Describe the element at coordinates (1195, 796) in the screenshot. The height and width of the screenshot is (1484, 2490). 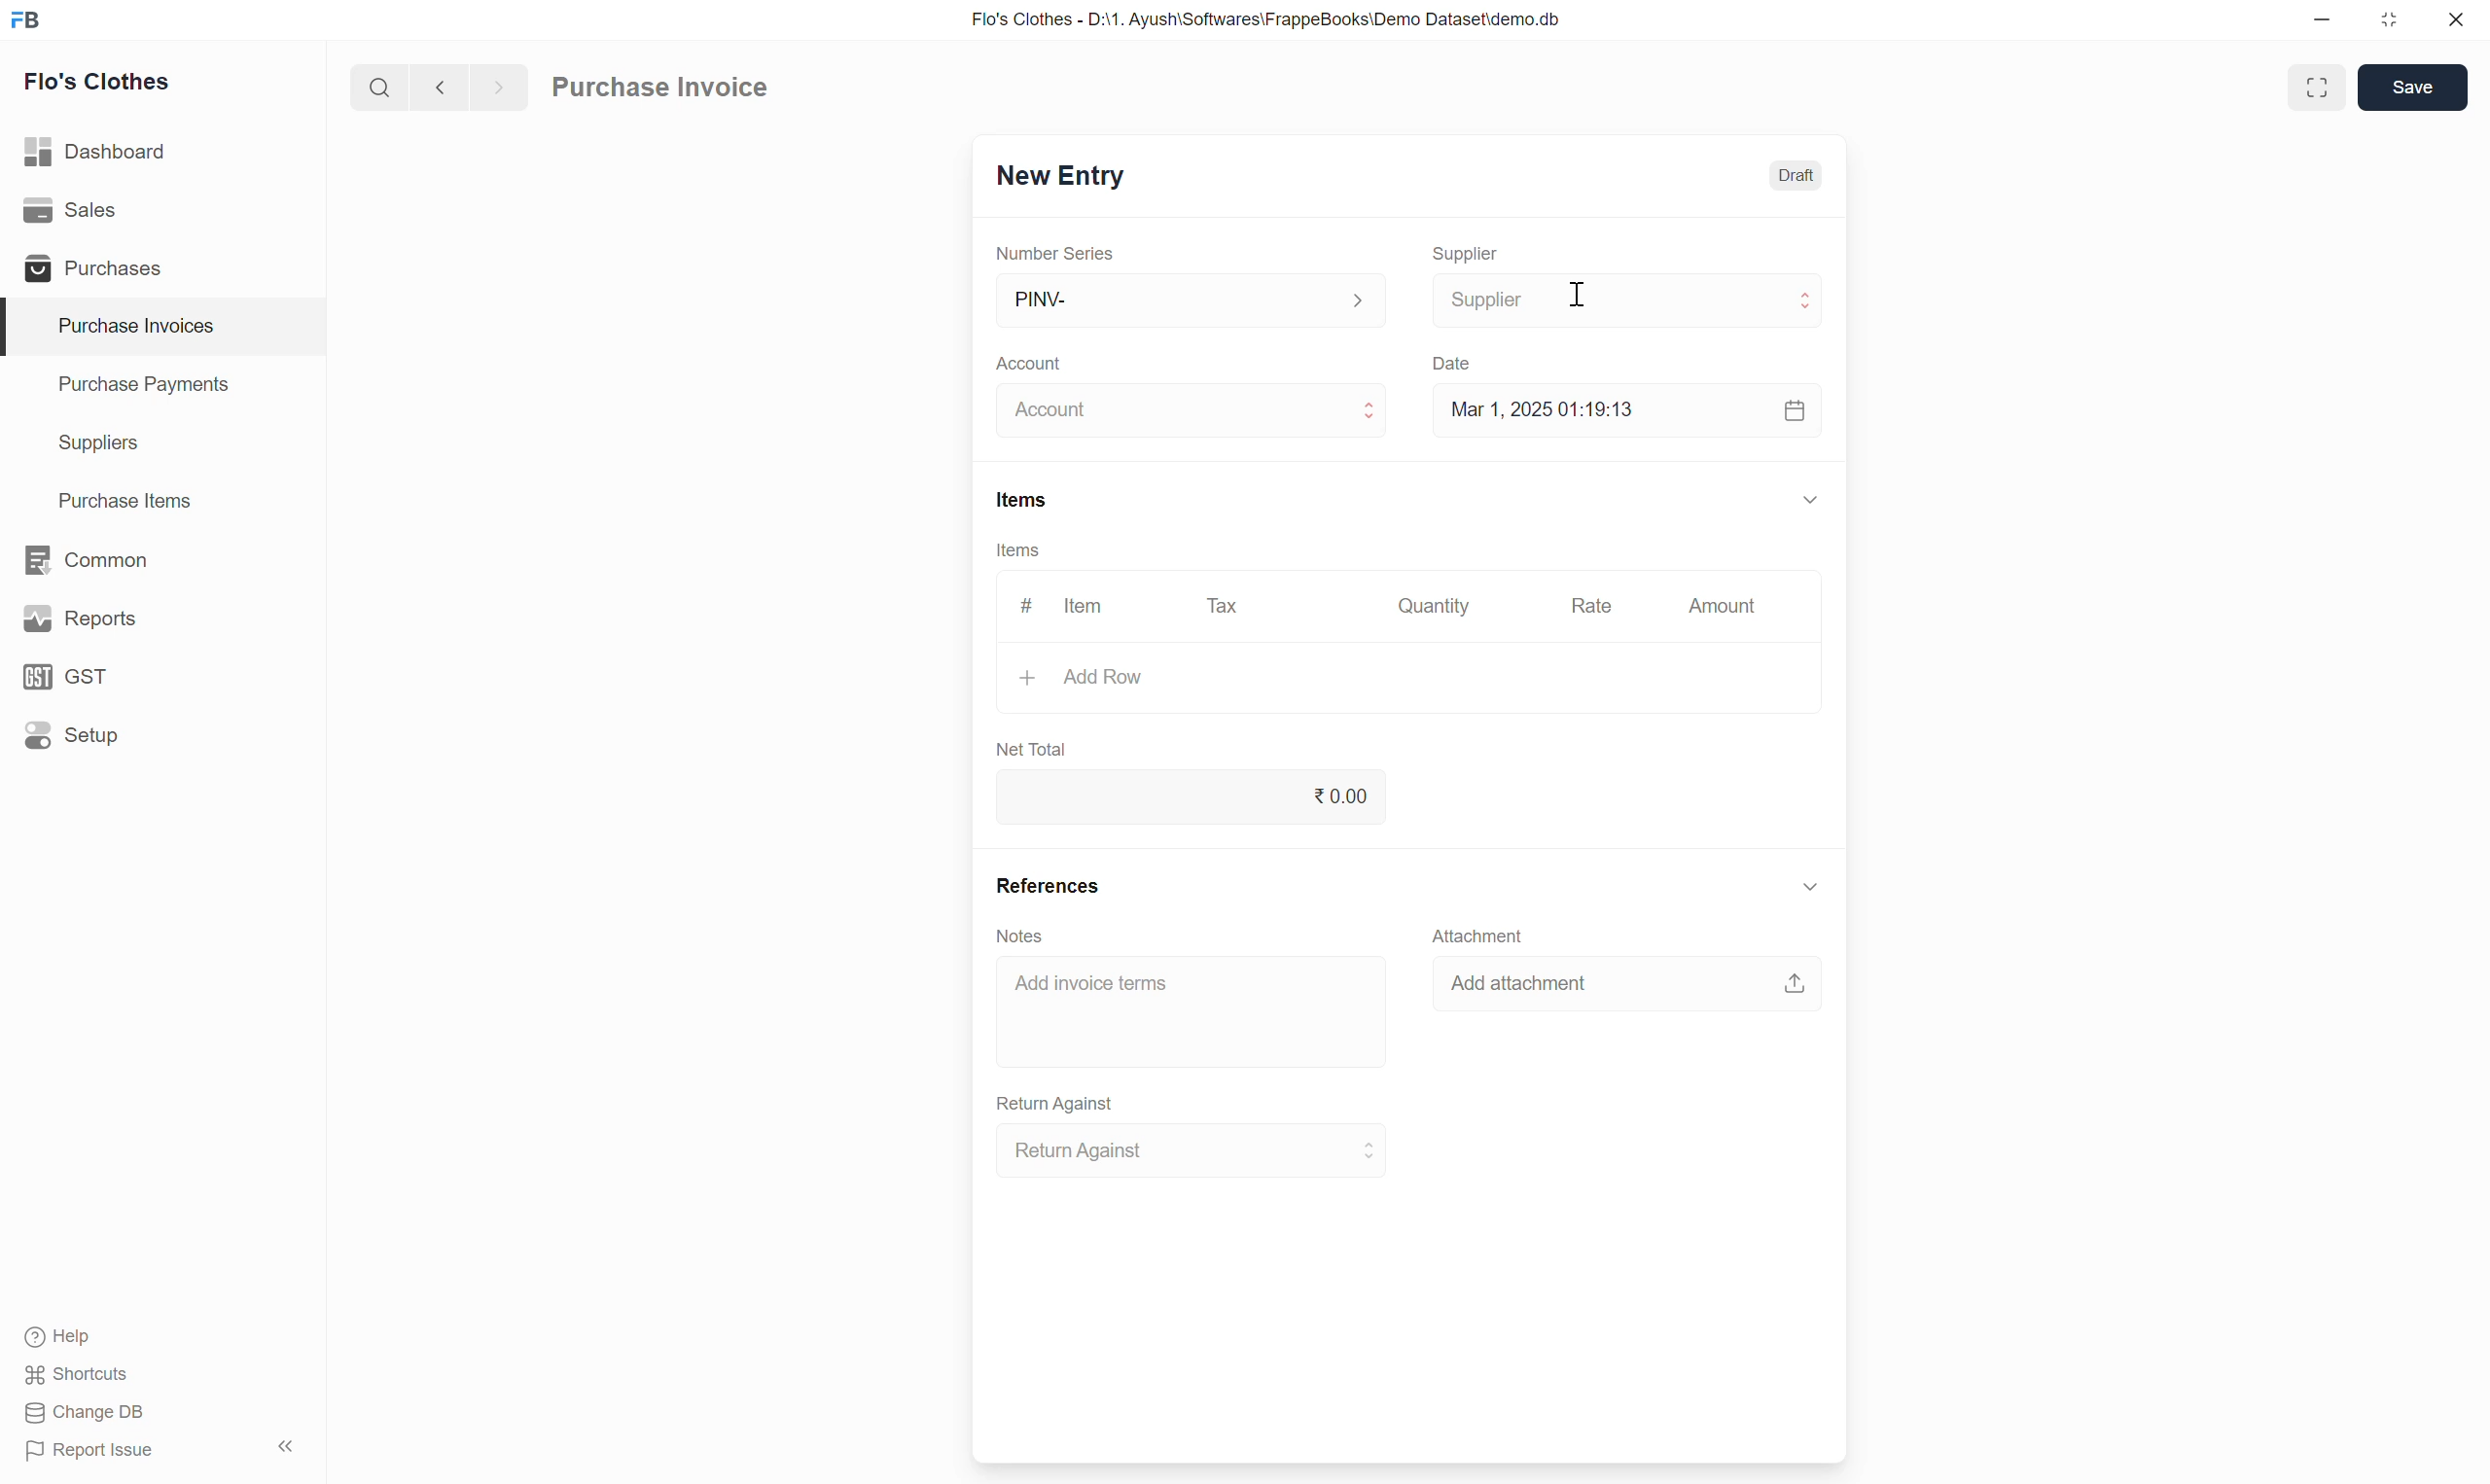
I see `0.00` at that location.